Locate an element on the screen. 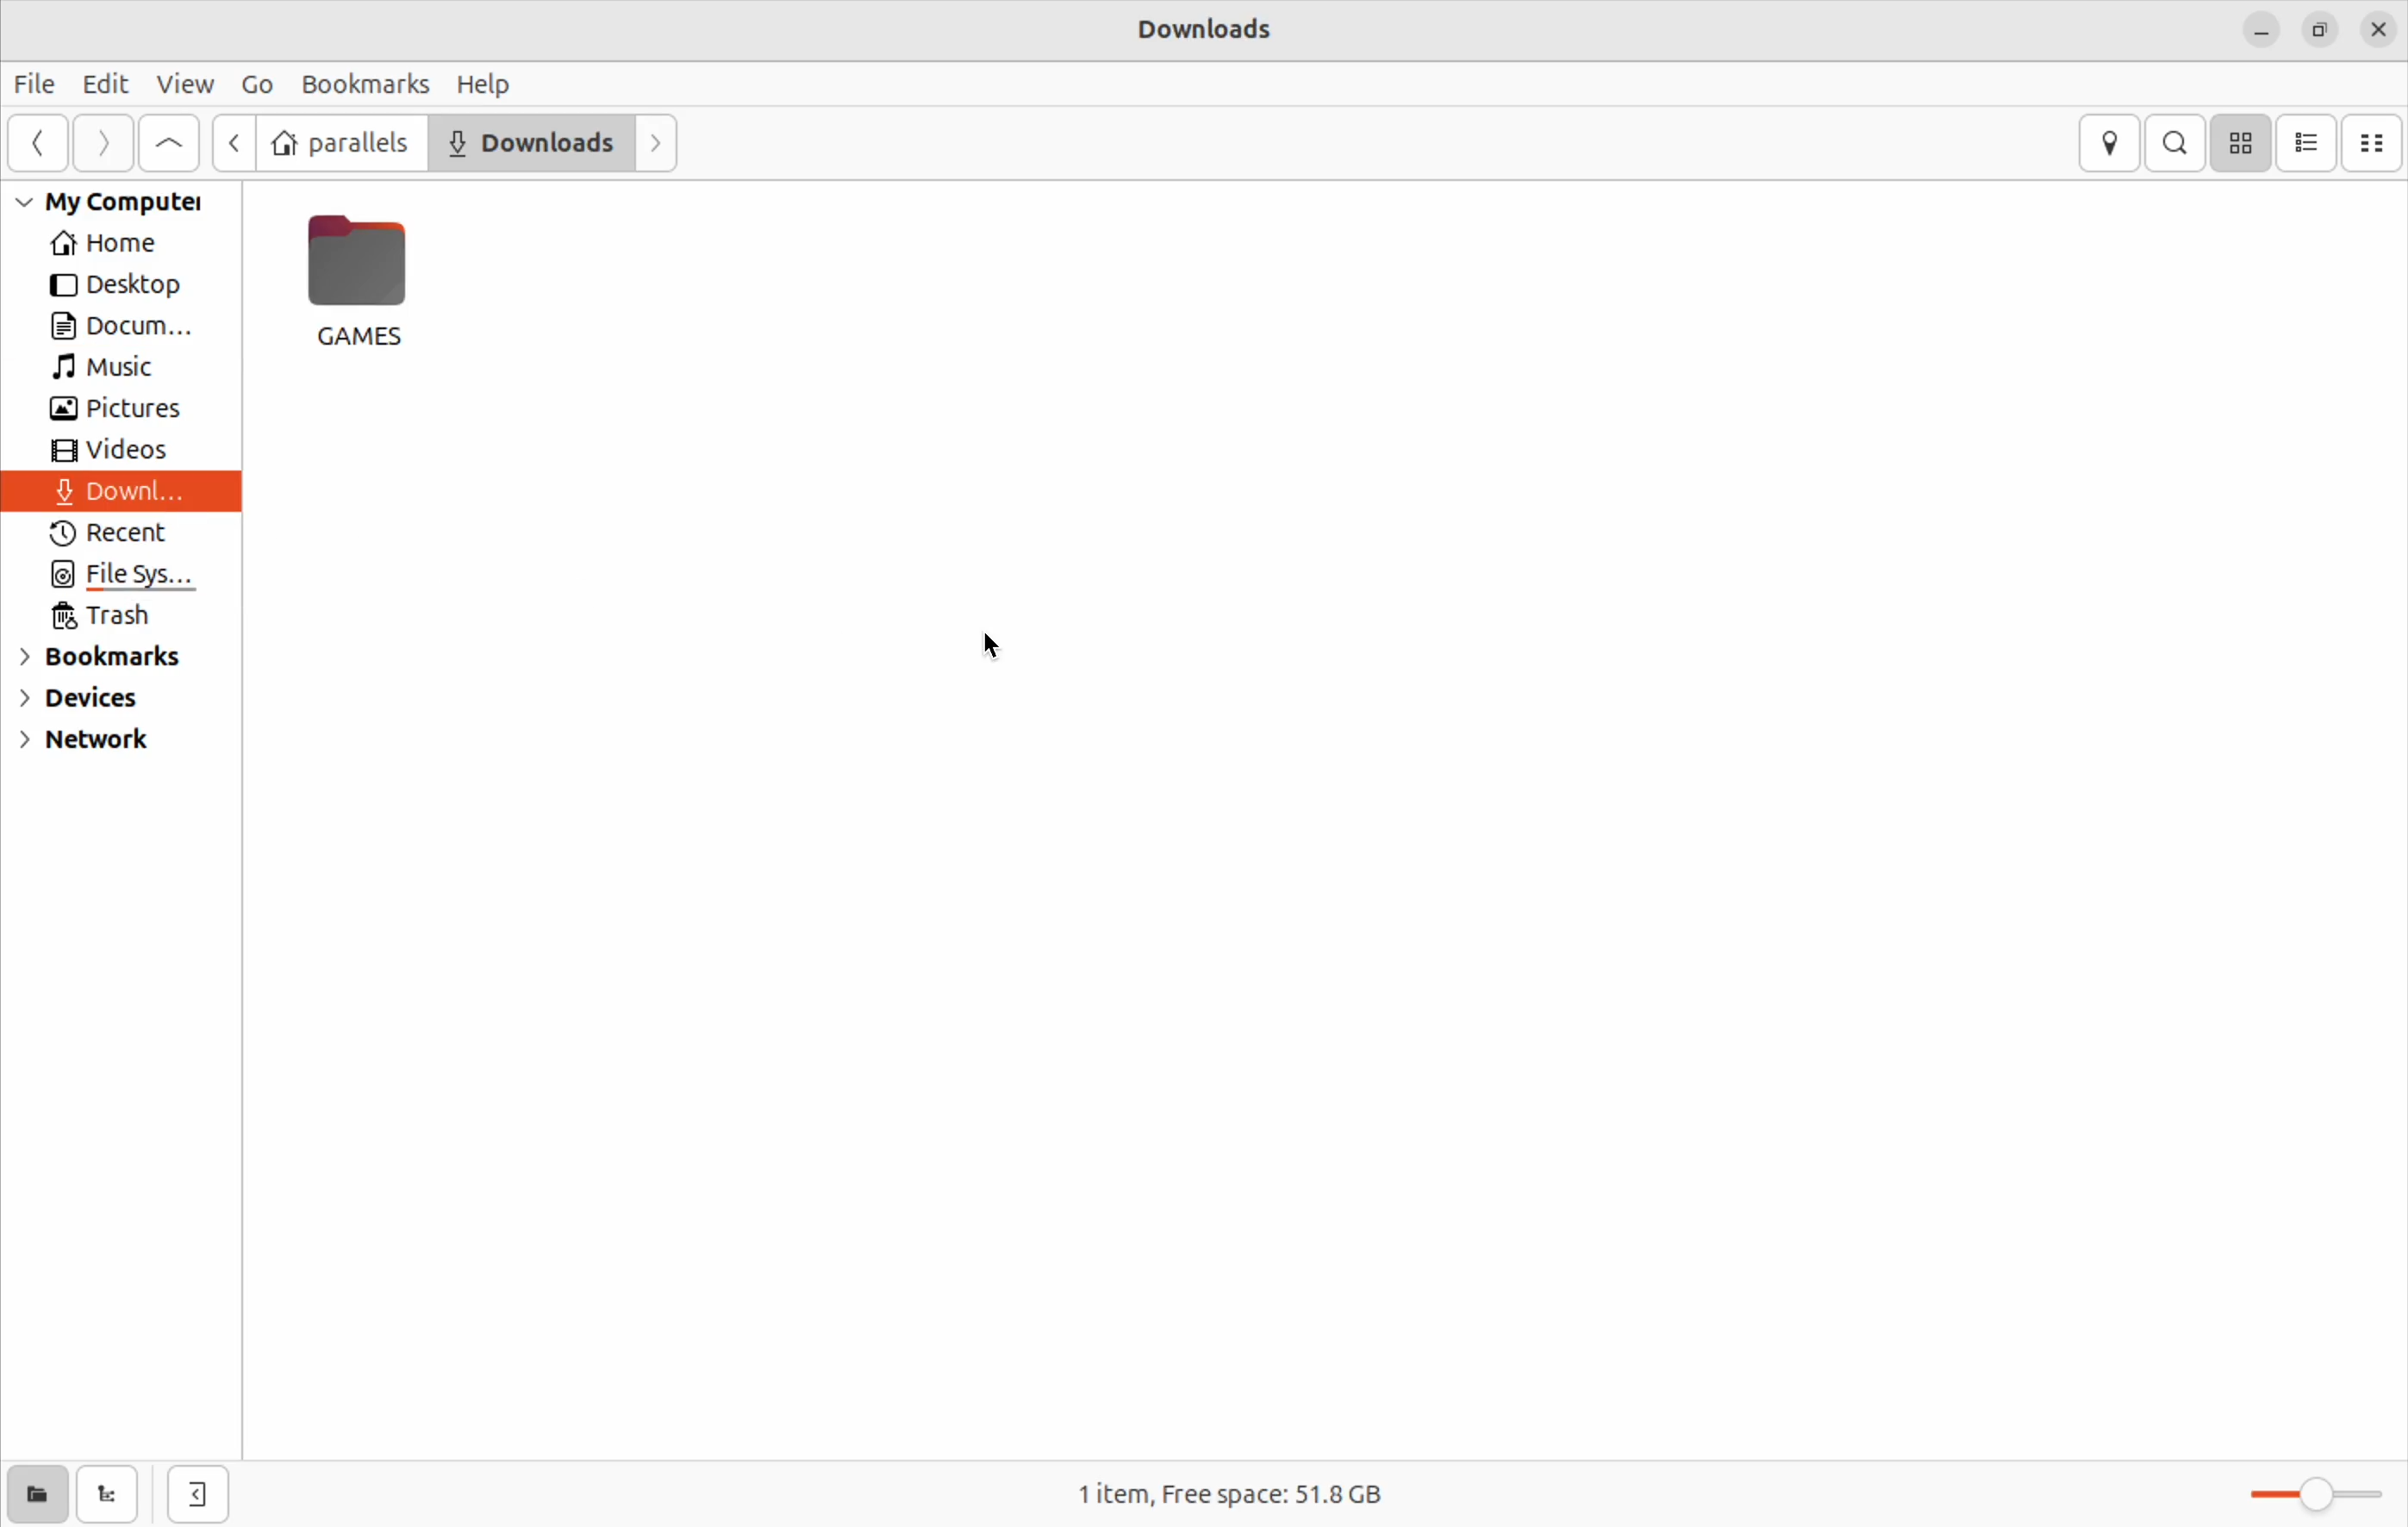 This screenshot has height=1527, width=2408. file system is located at coordinates (113, 579).